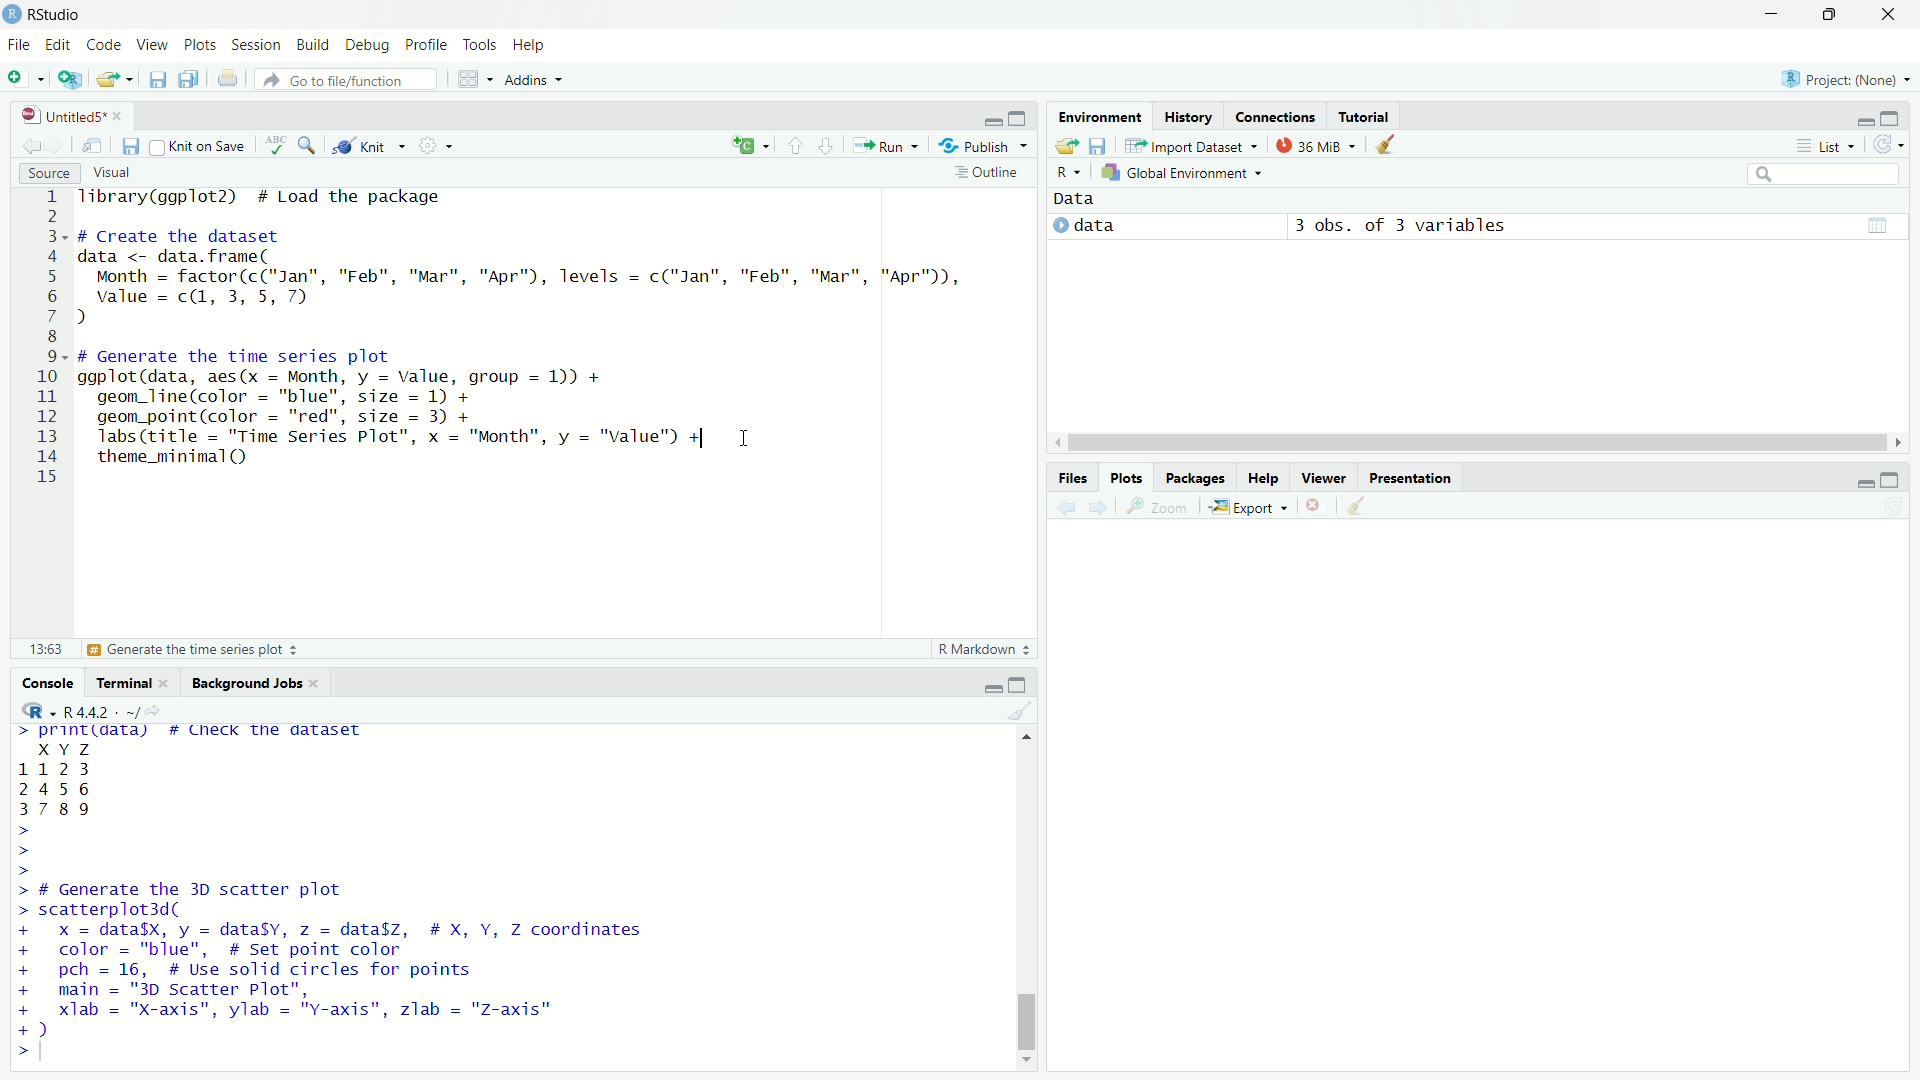  I want to click on visual, so click(116, 172).